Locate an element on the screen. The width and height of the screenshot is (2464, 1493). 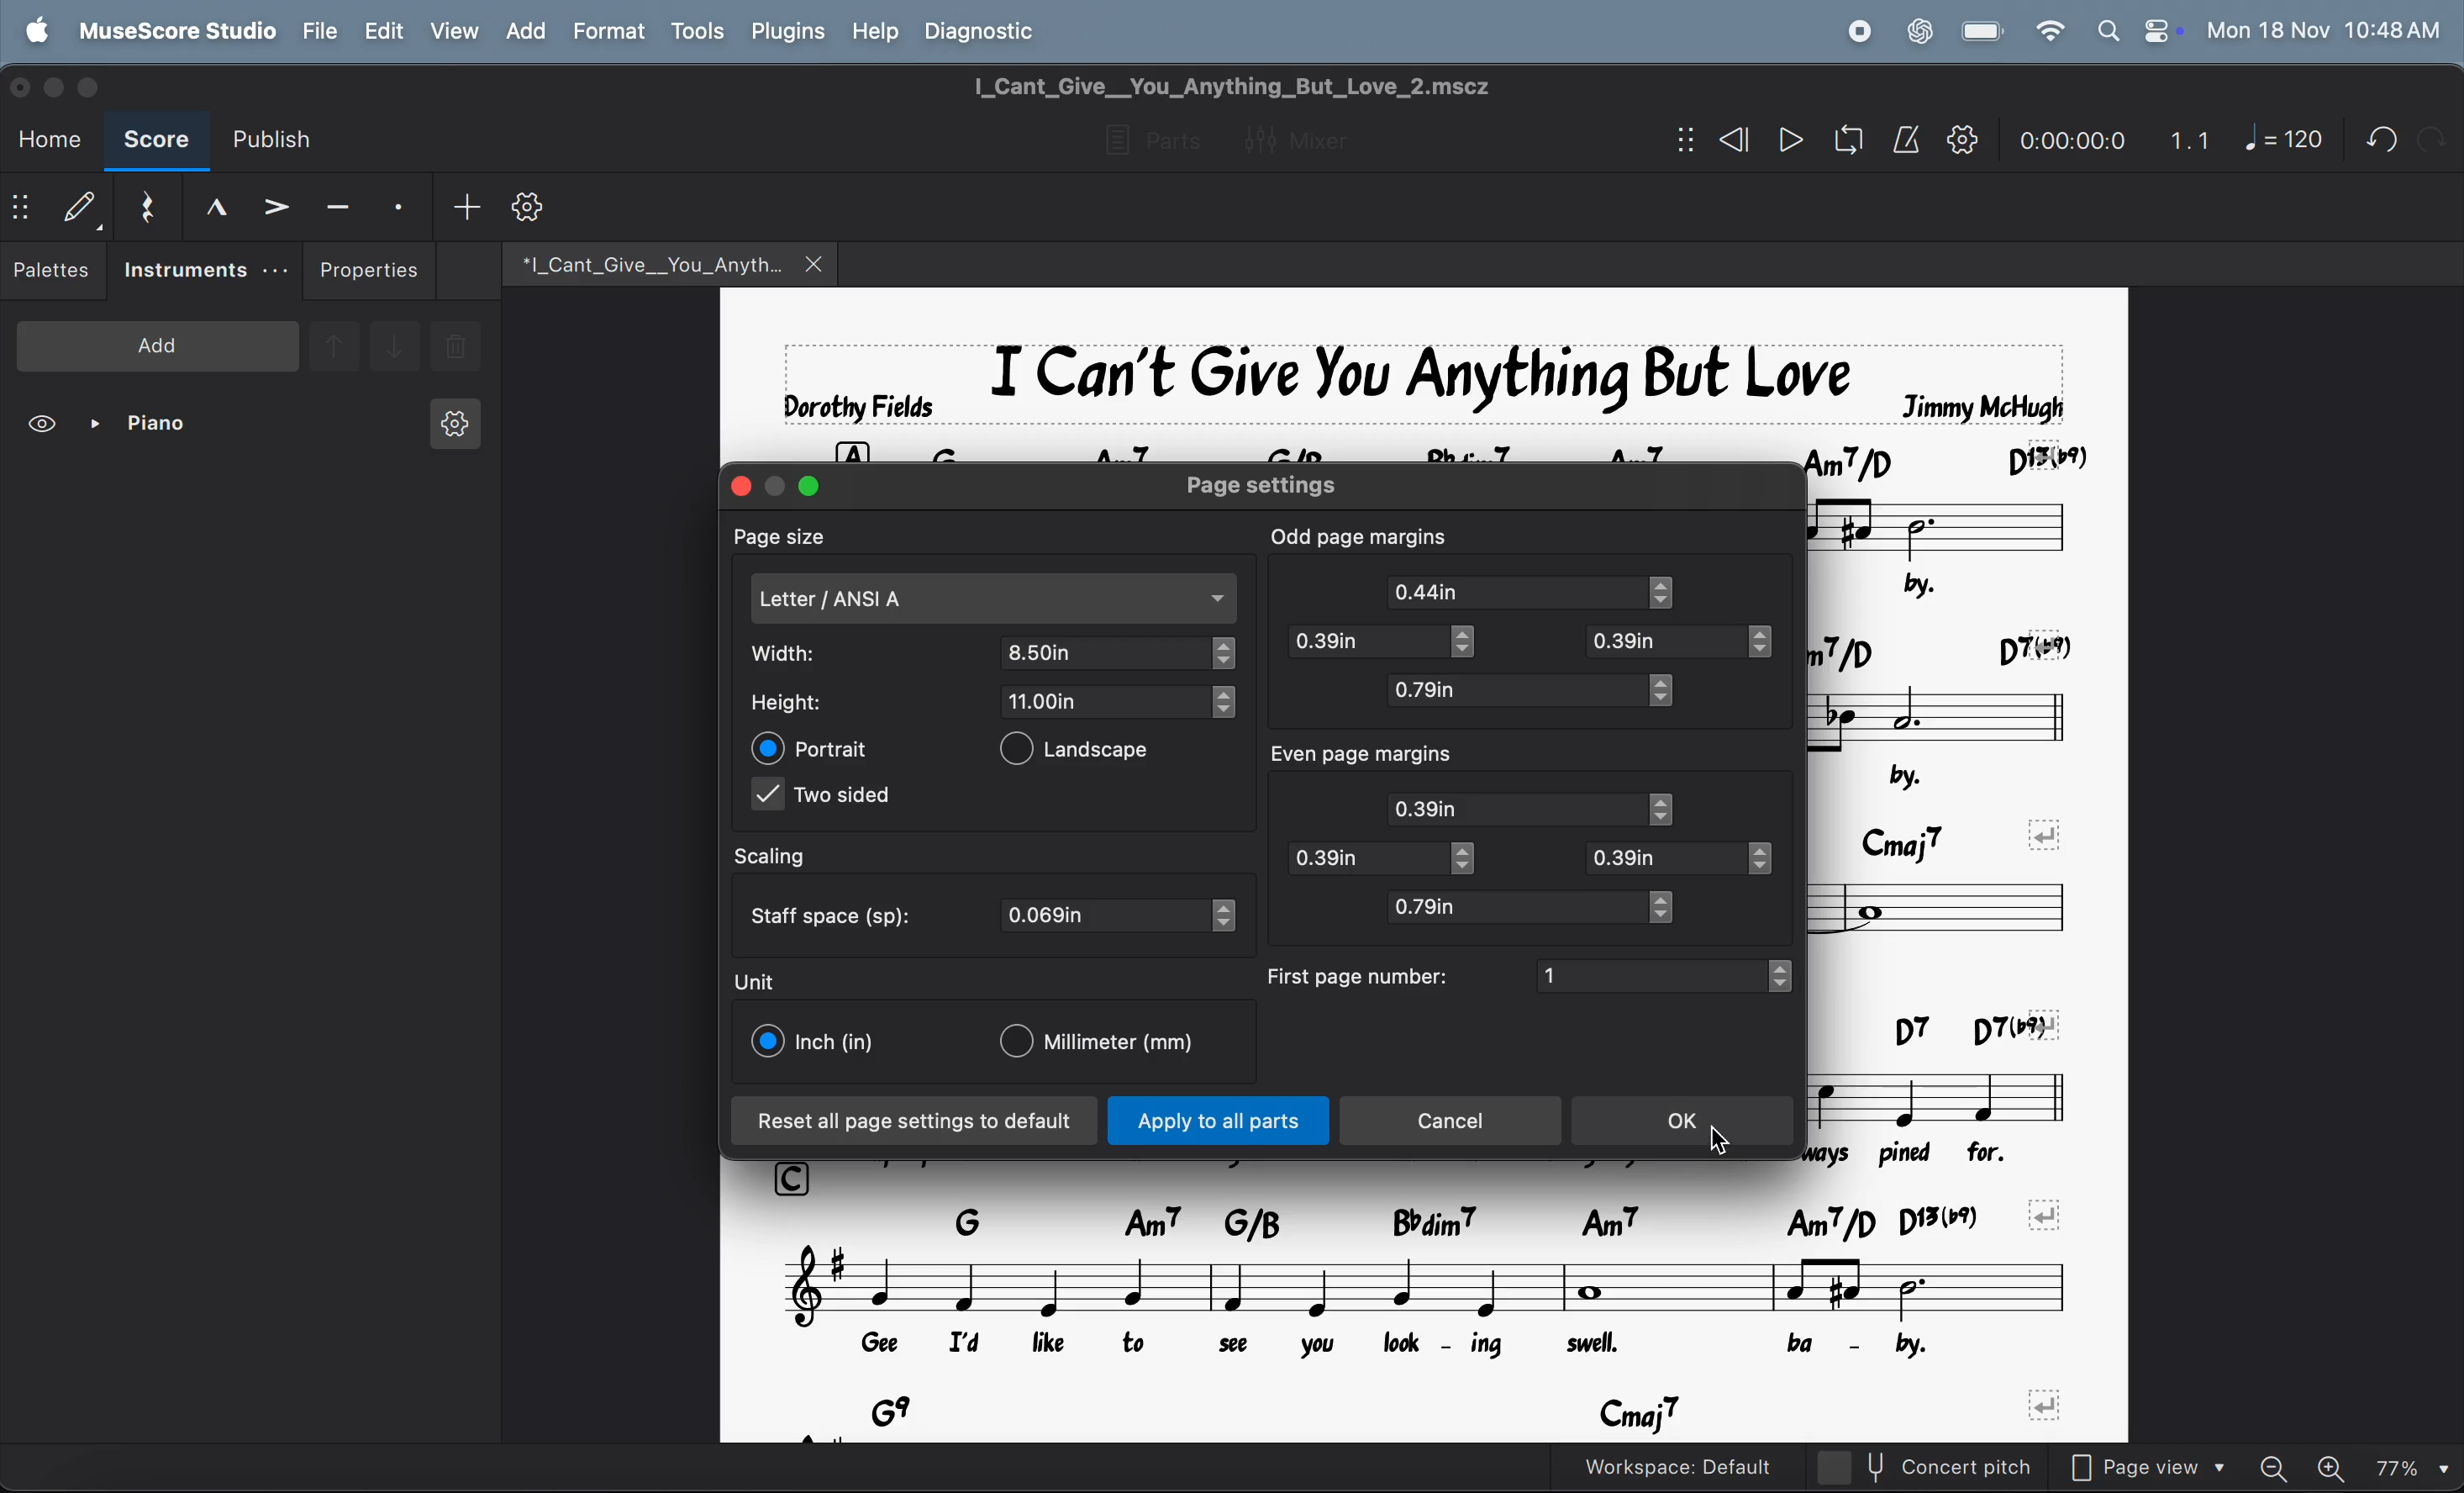
cancel is located at coordinates (1460, 1121).